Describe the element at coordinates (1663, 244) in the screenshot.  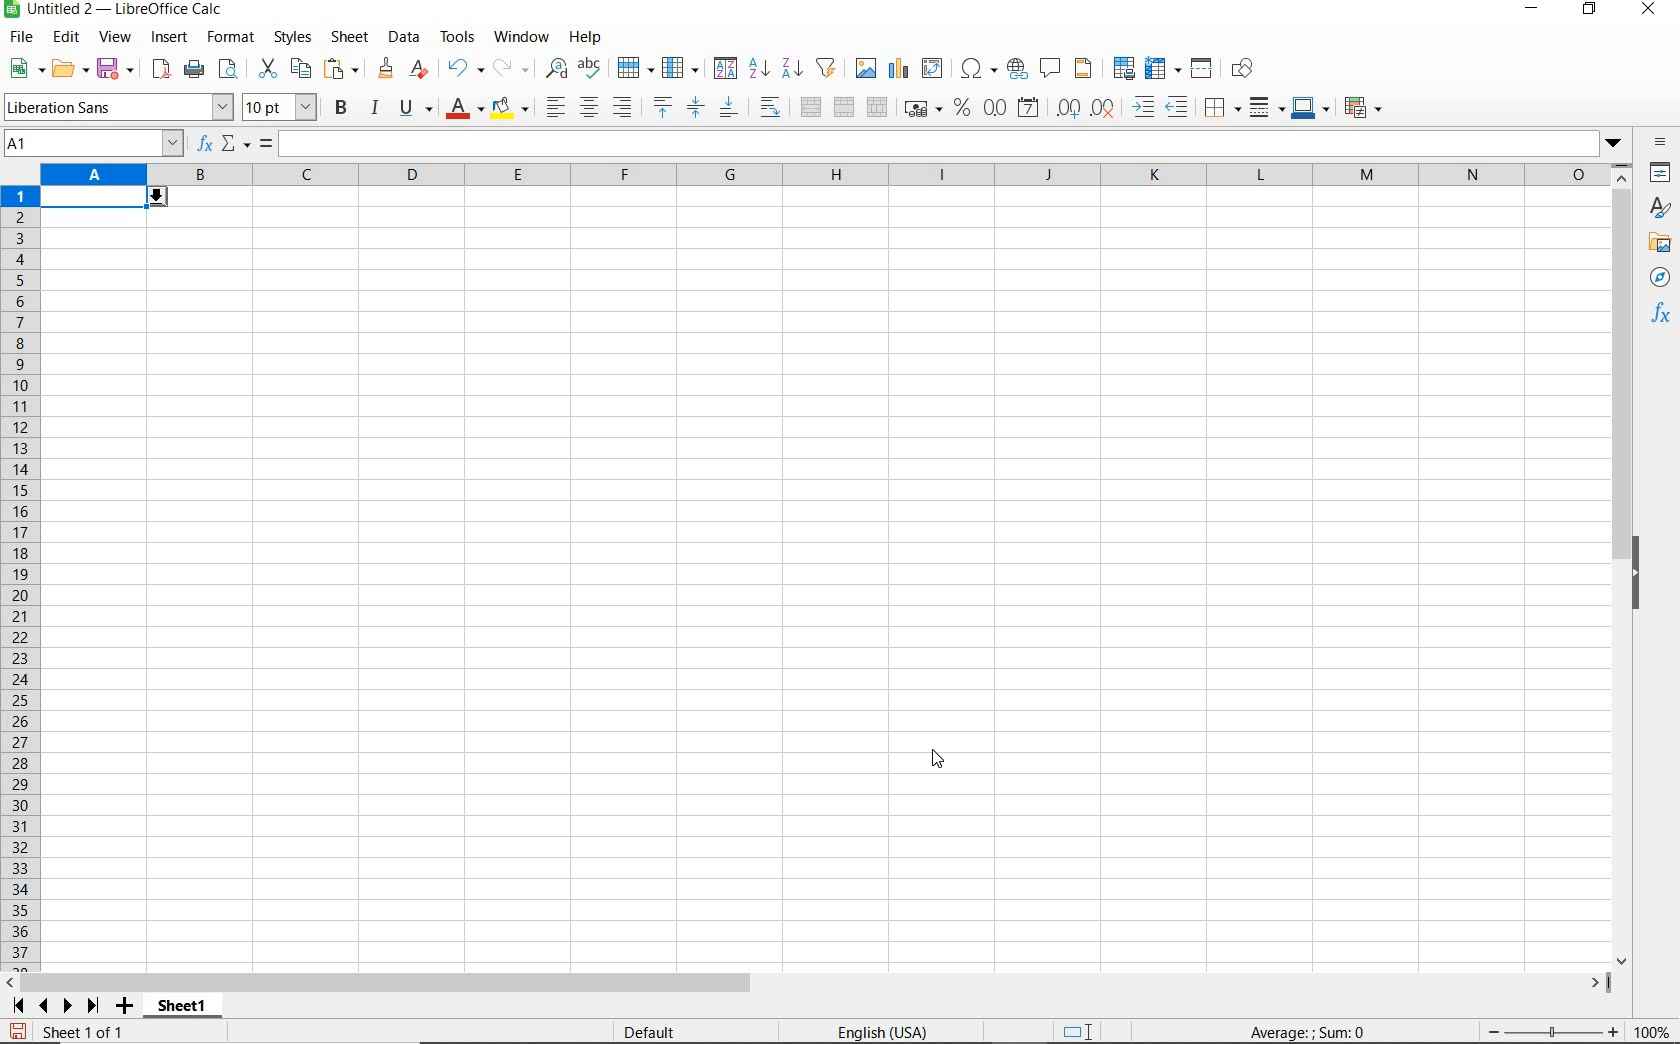
I see `gallery` at that location.